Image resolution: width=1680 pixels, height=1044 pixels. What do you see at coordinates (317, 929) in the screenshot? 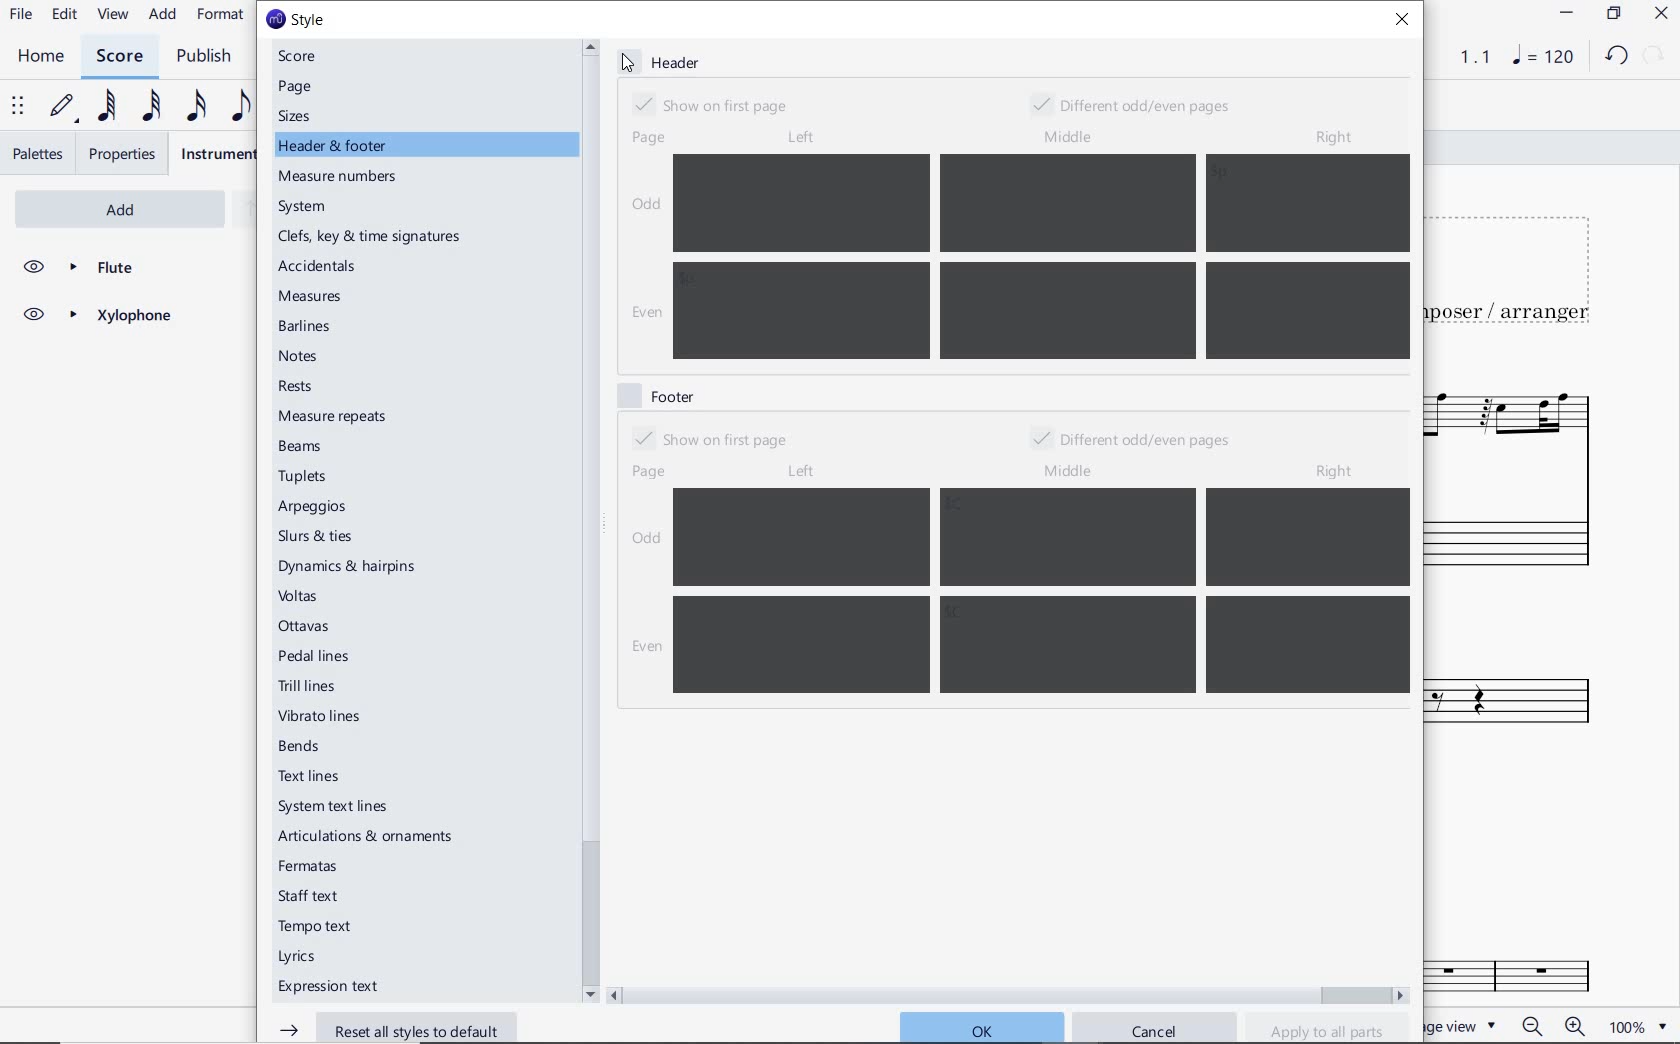
I see `tempo text` at bounding box center [317, 929].